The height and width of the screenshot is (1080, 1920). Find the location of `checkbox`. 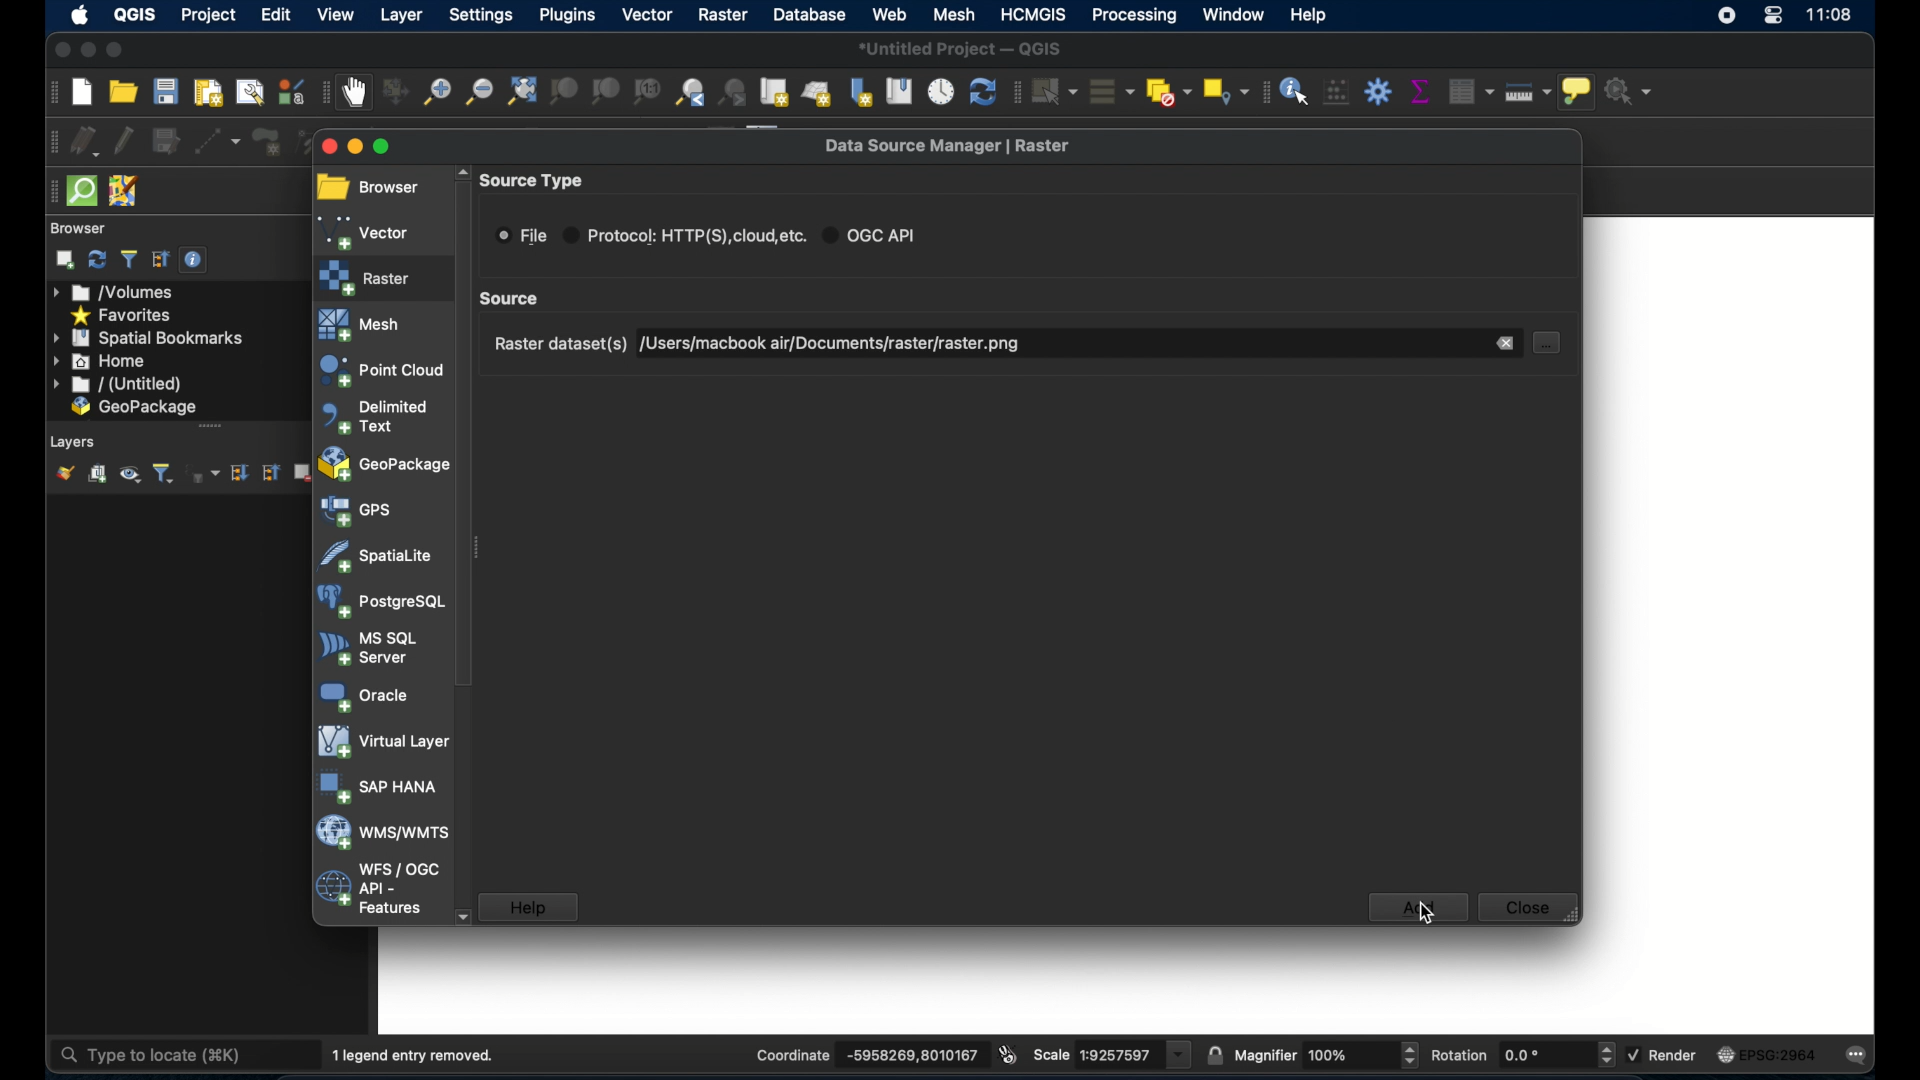

checkbox is located at coordinates (1632, 1053).